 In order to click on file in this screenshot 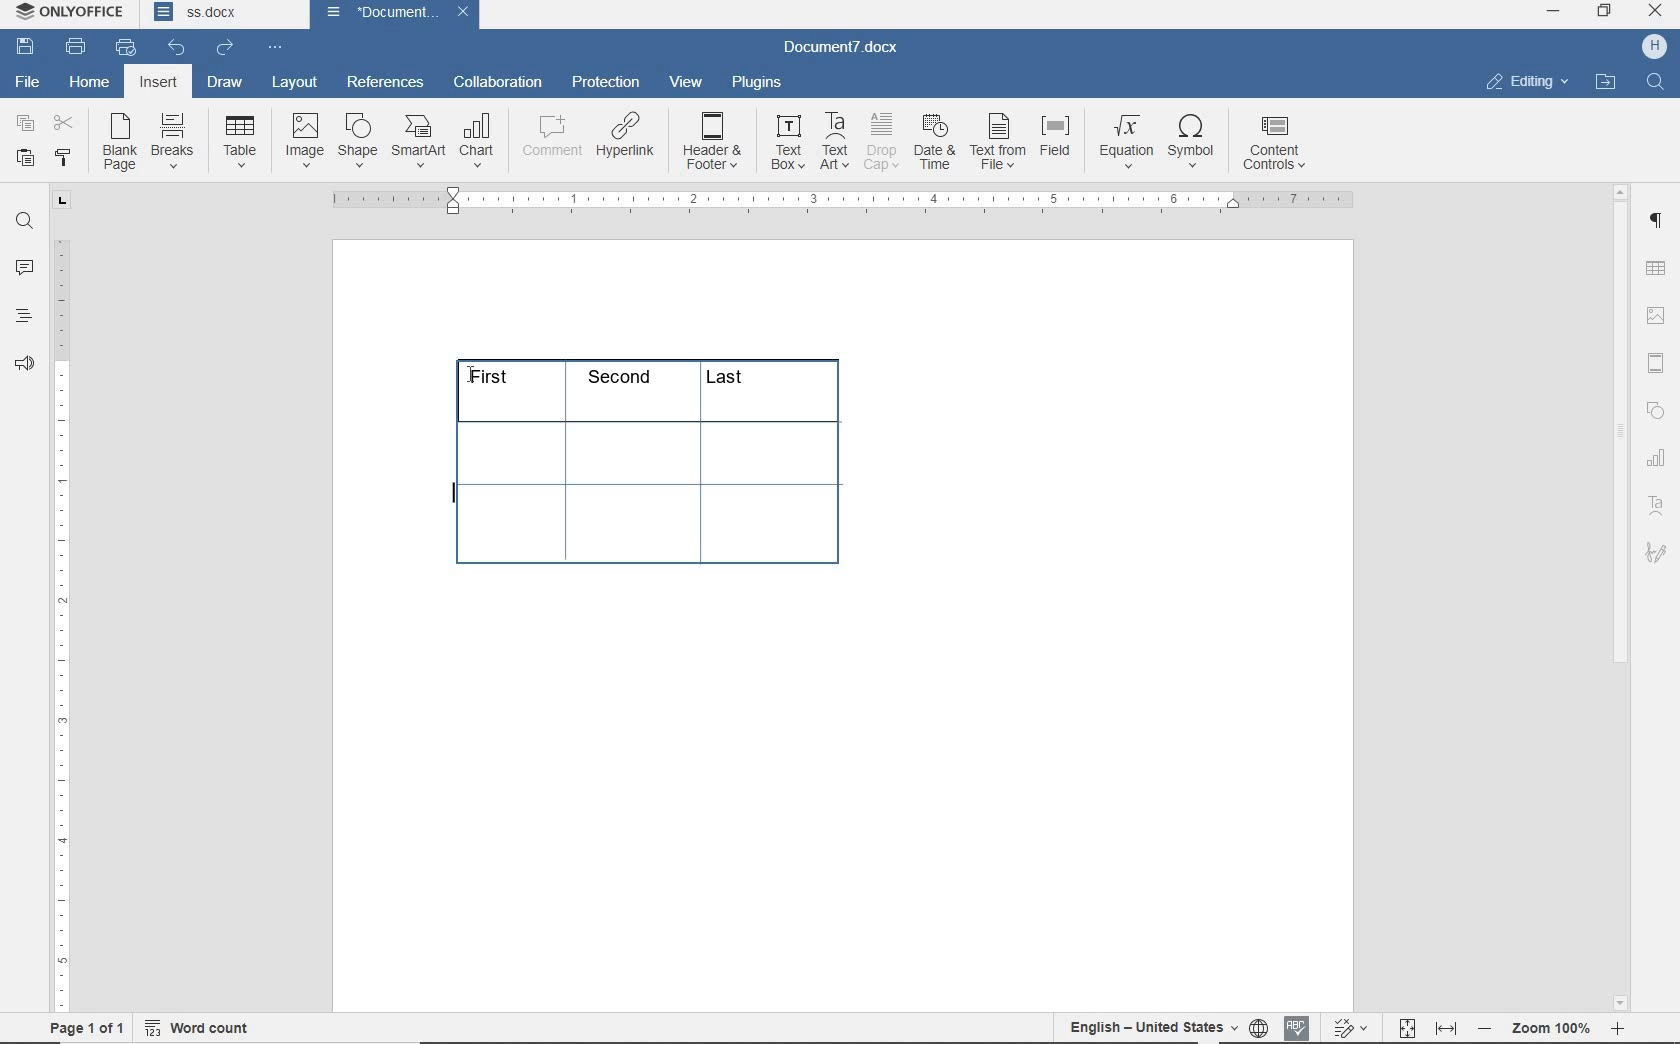, I will do `click(26, 81)`.